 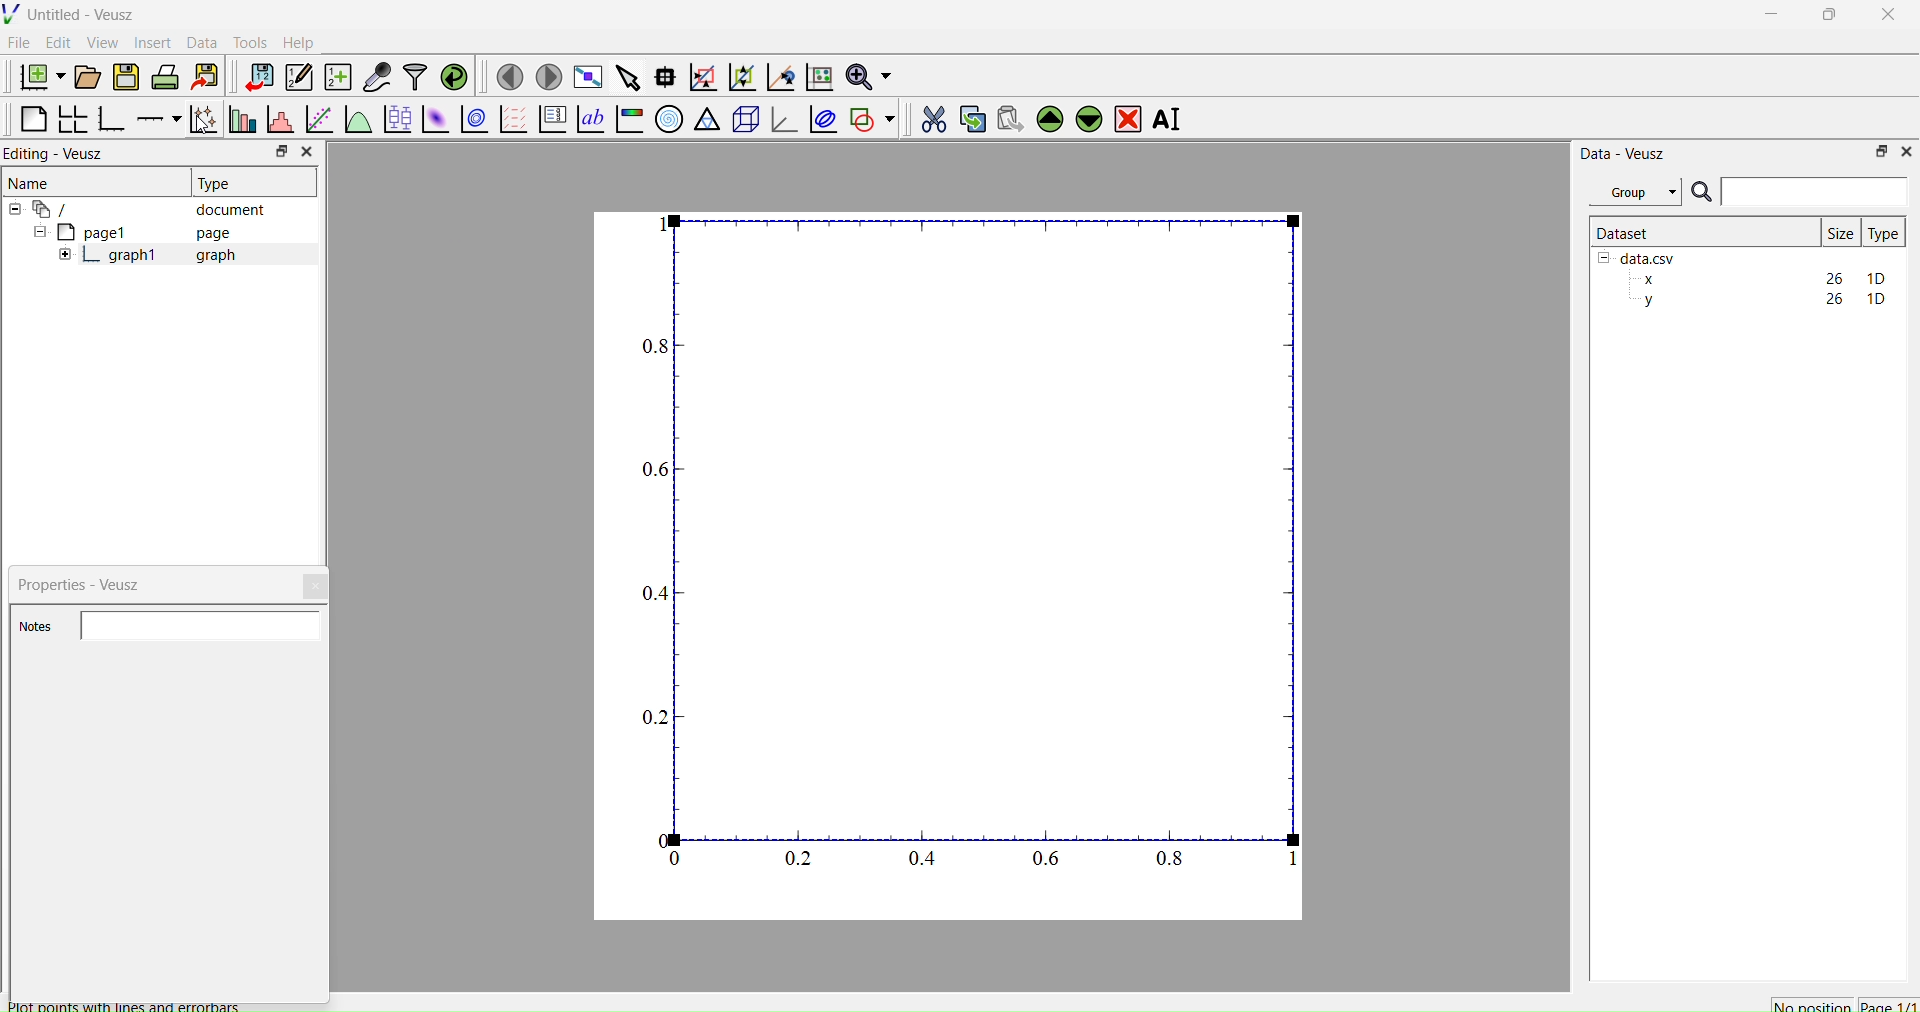 I want to click on Properties - Veusz, so click(x=84, y=585).